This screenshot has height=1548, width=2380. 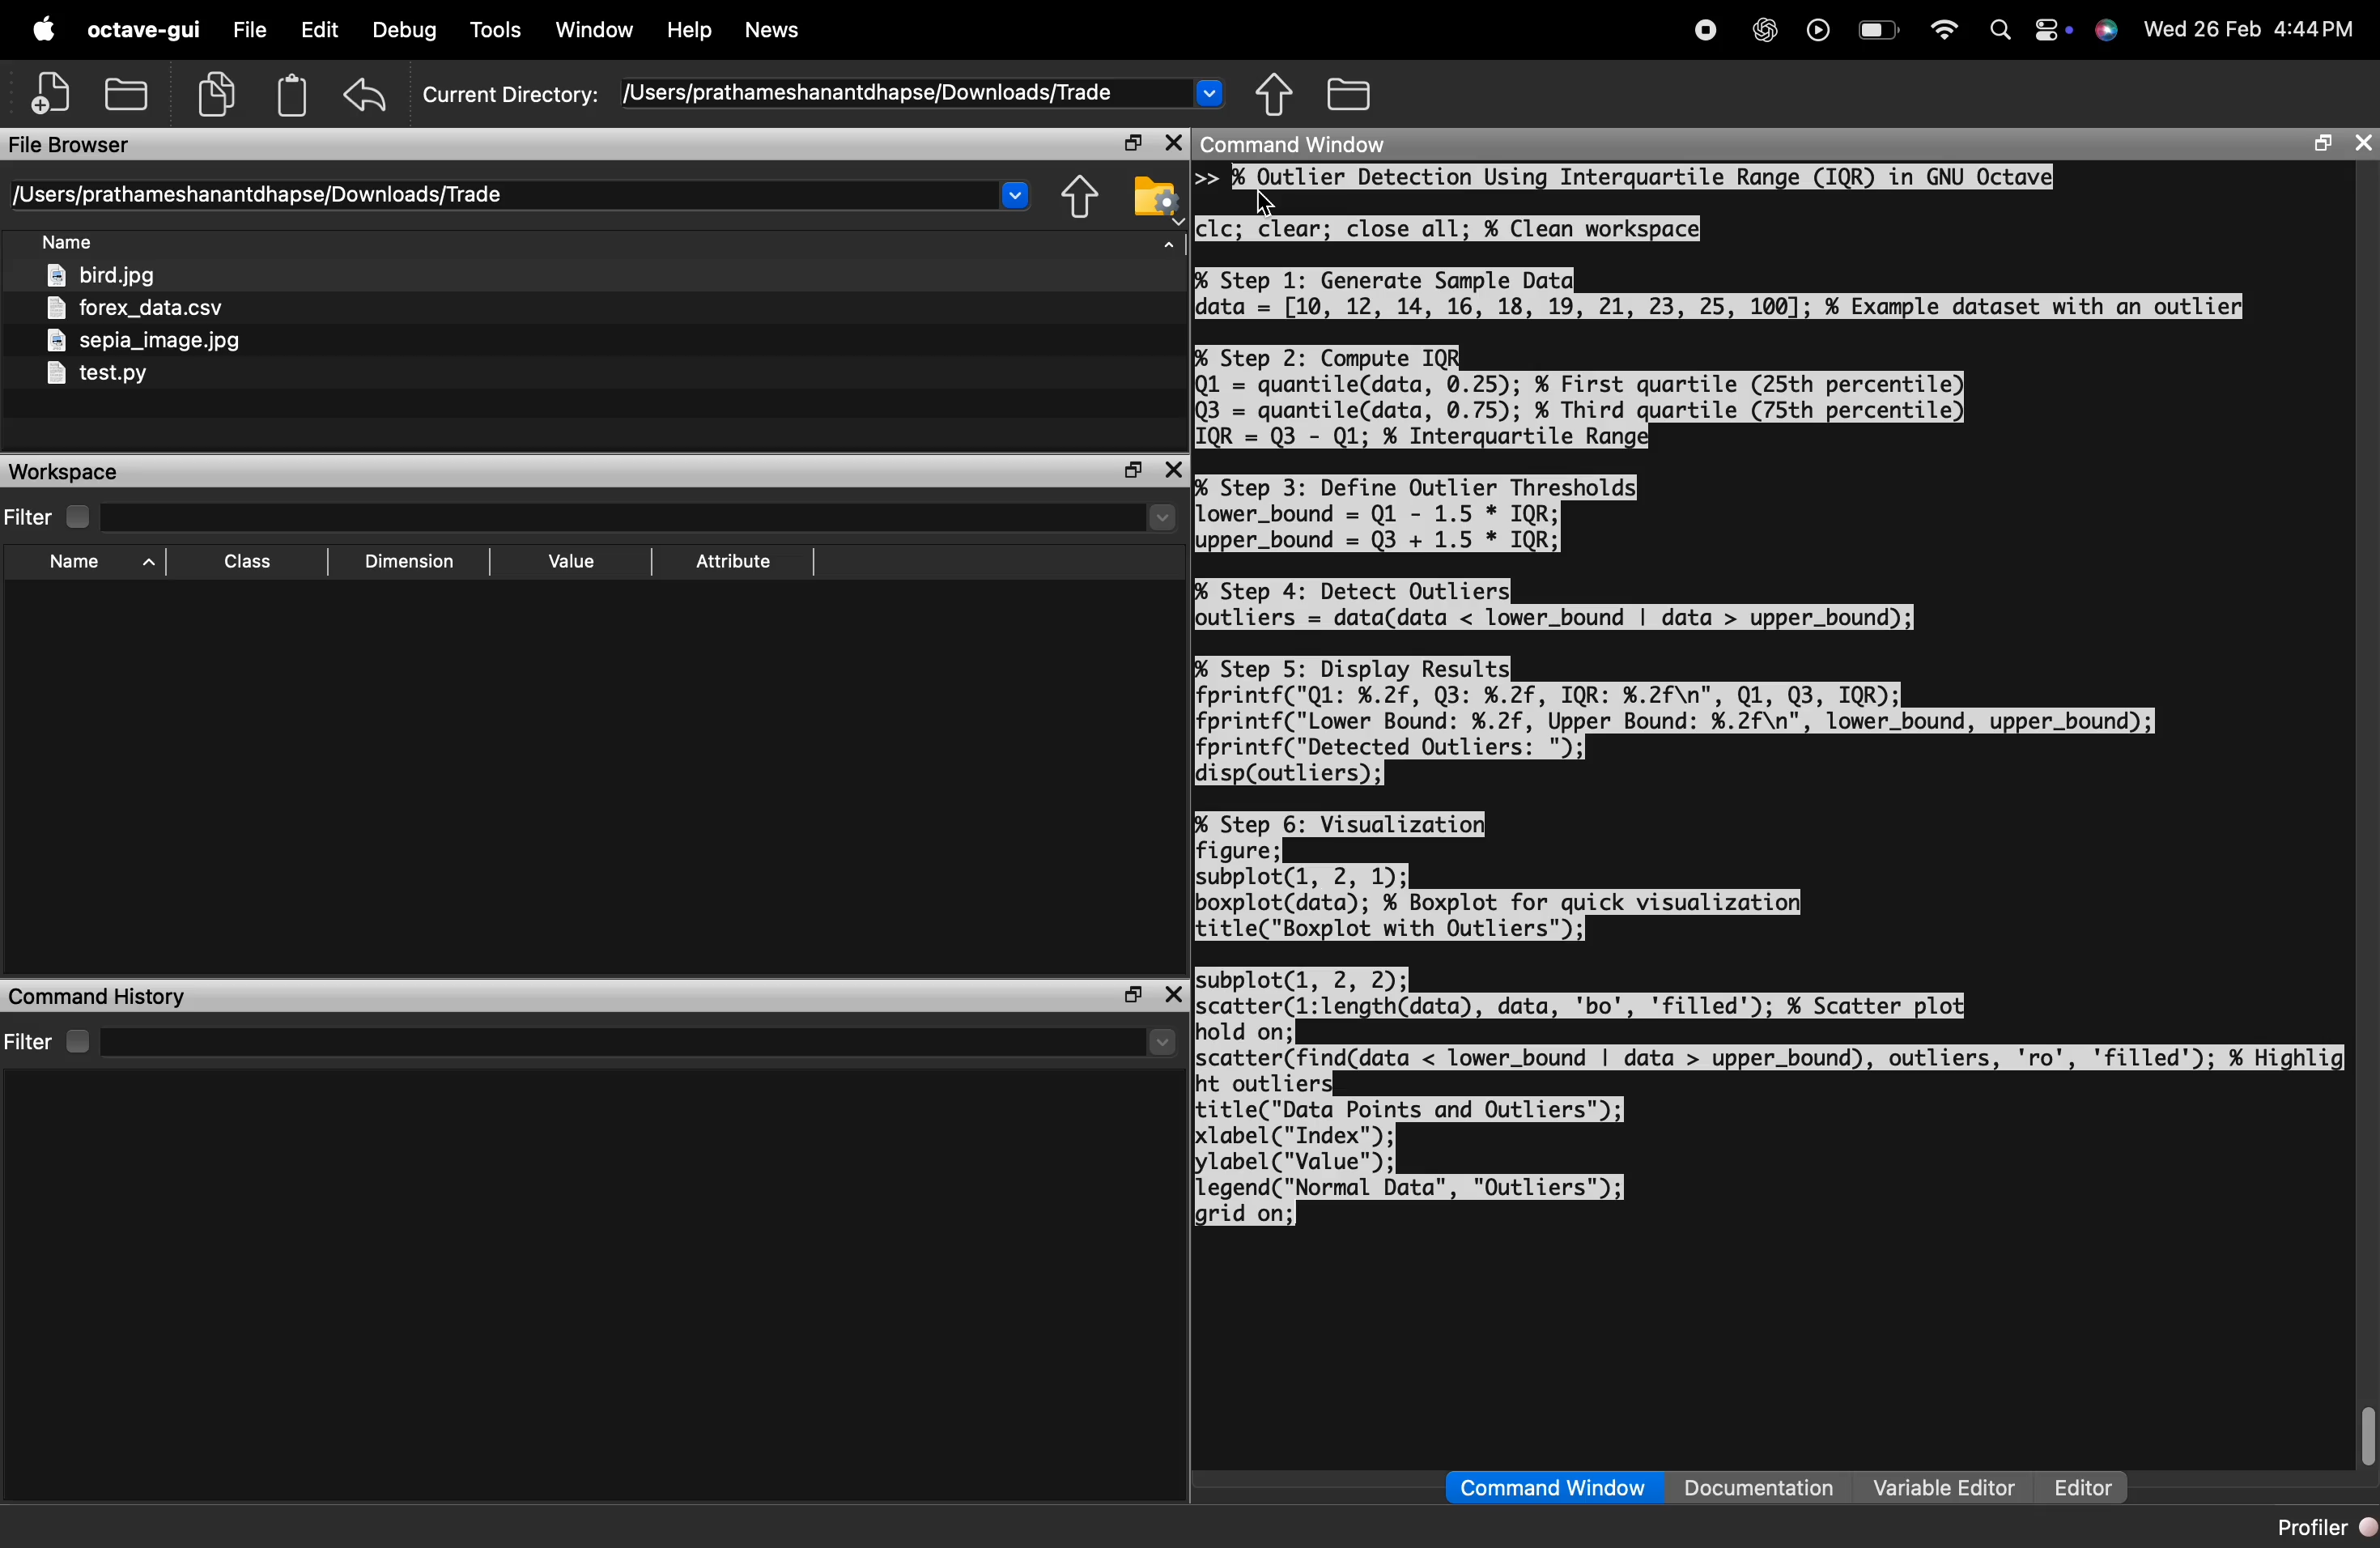 I want to click on open in separate window, so click(x=1137, y=470).